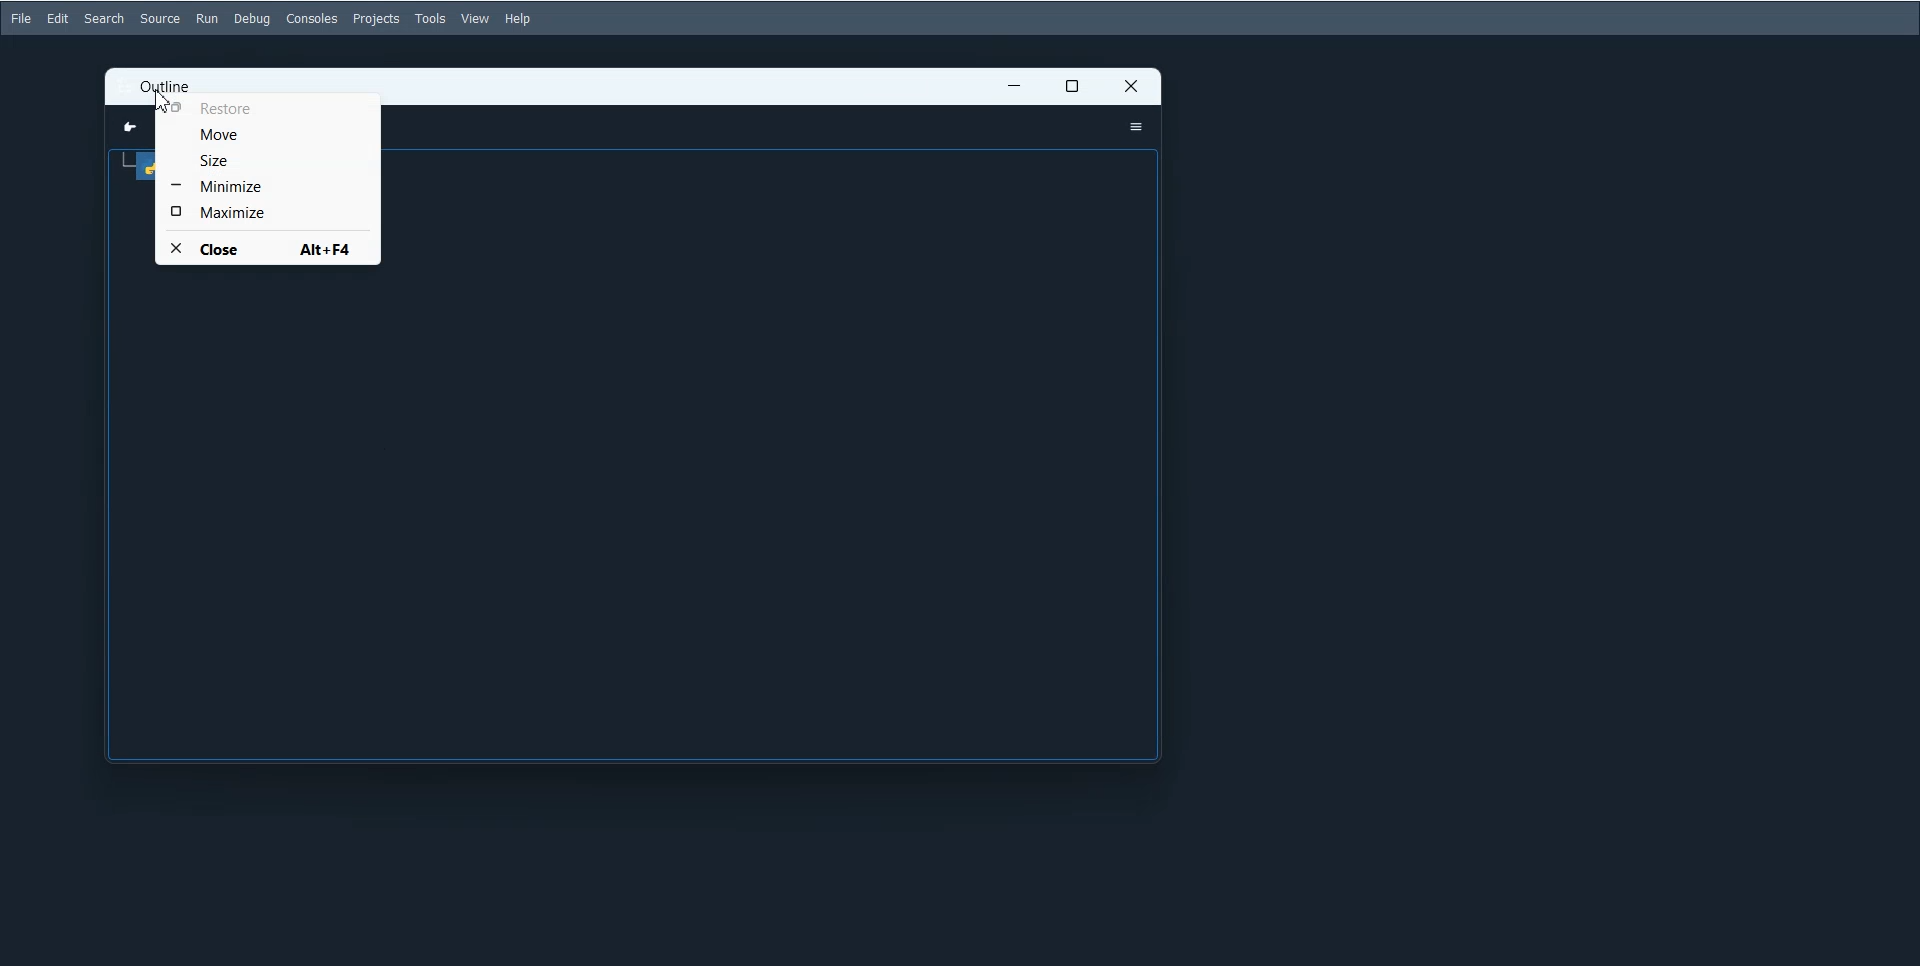 Image resolution: width=1920 pixels, height=966 pixels. What do you see at coordinates (58, 17) in the screenshot?
I see `Edit` at bounding box center [58, 17].